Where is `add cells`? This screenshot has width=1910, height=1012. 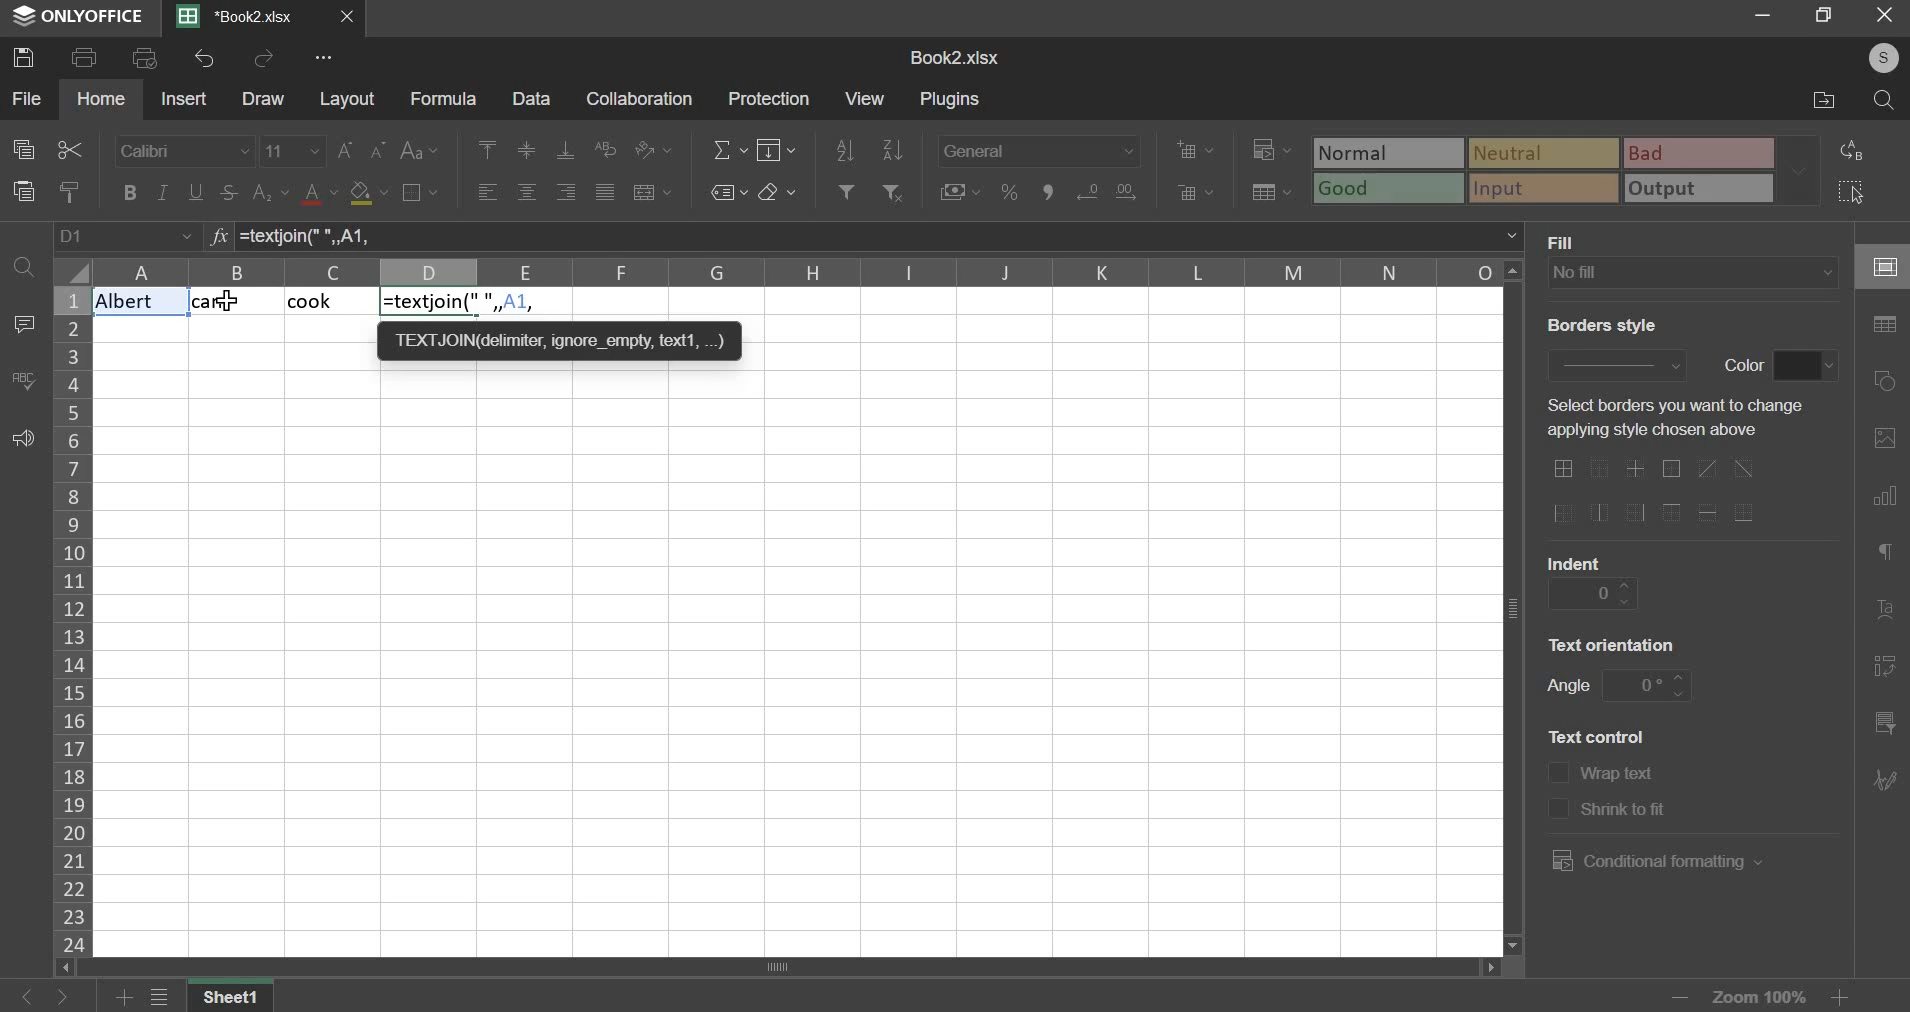
add cells is located at coordinates (1195, 149).